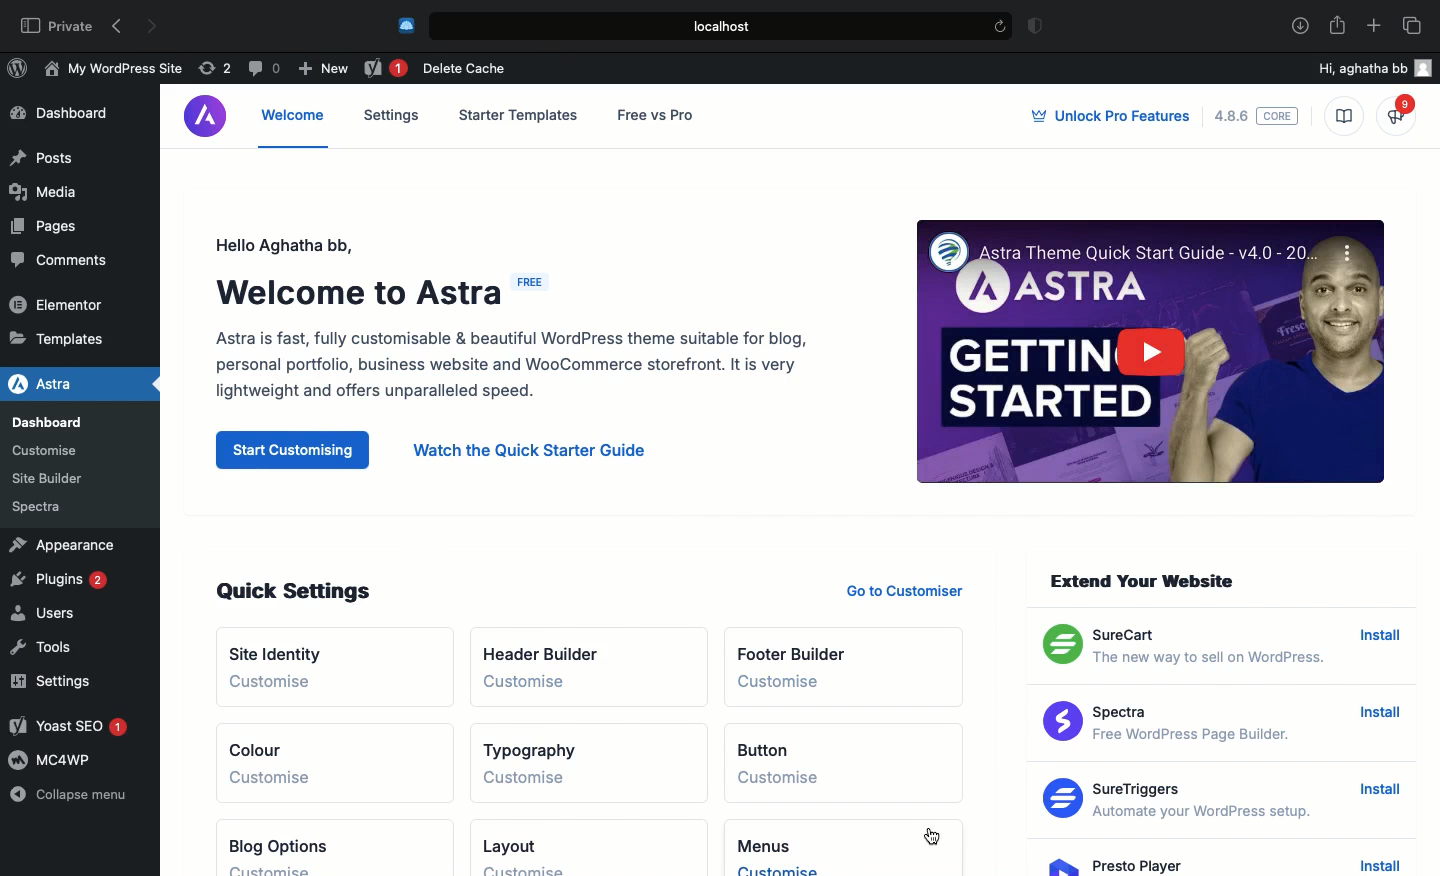 The height and width of the screenshot is (876, 1440). What do you see at coordinates (933, 841) in the screenshot?
I see `cursor` at bounding box center [933, 841].